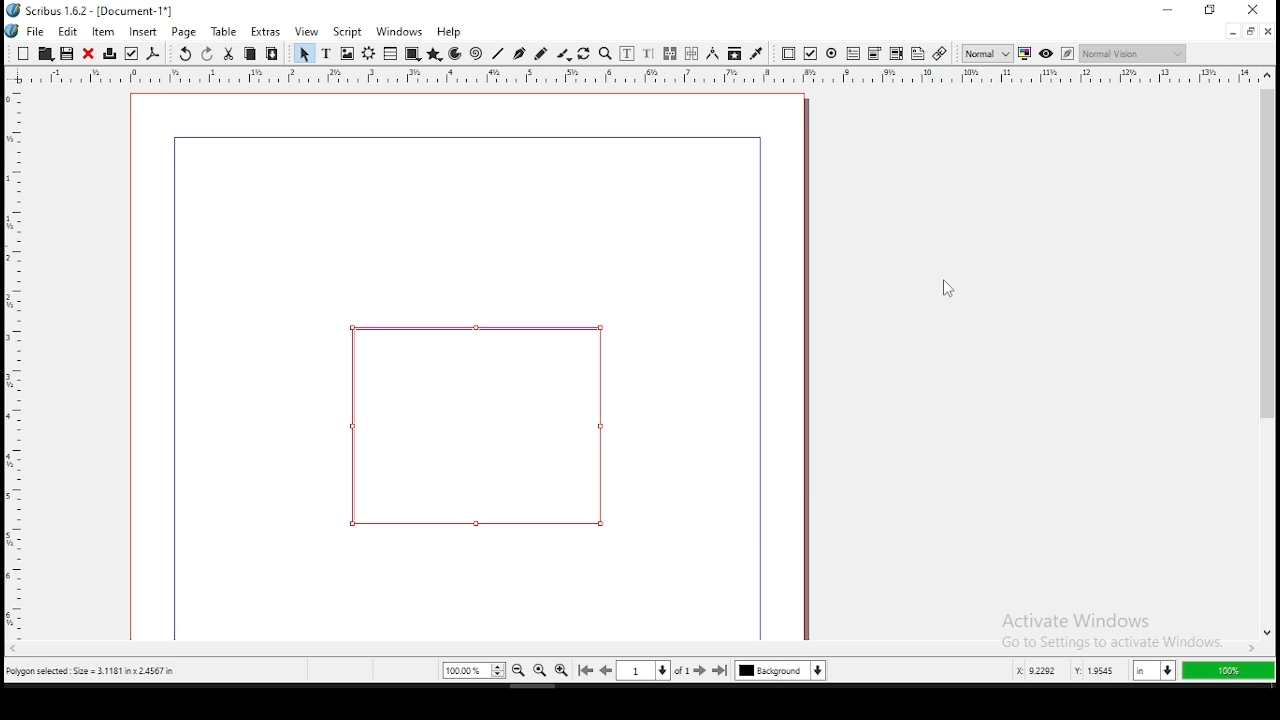  What do you see at coordinates (304, 53) in the screenshot?
I see `select item` at bounding box center [304, 53].